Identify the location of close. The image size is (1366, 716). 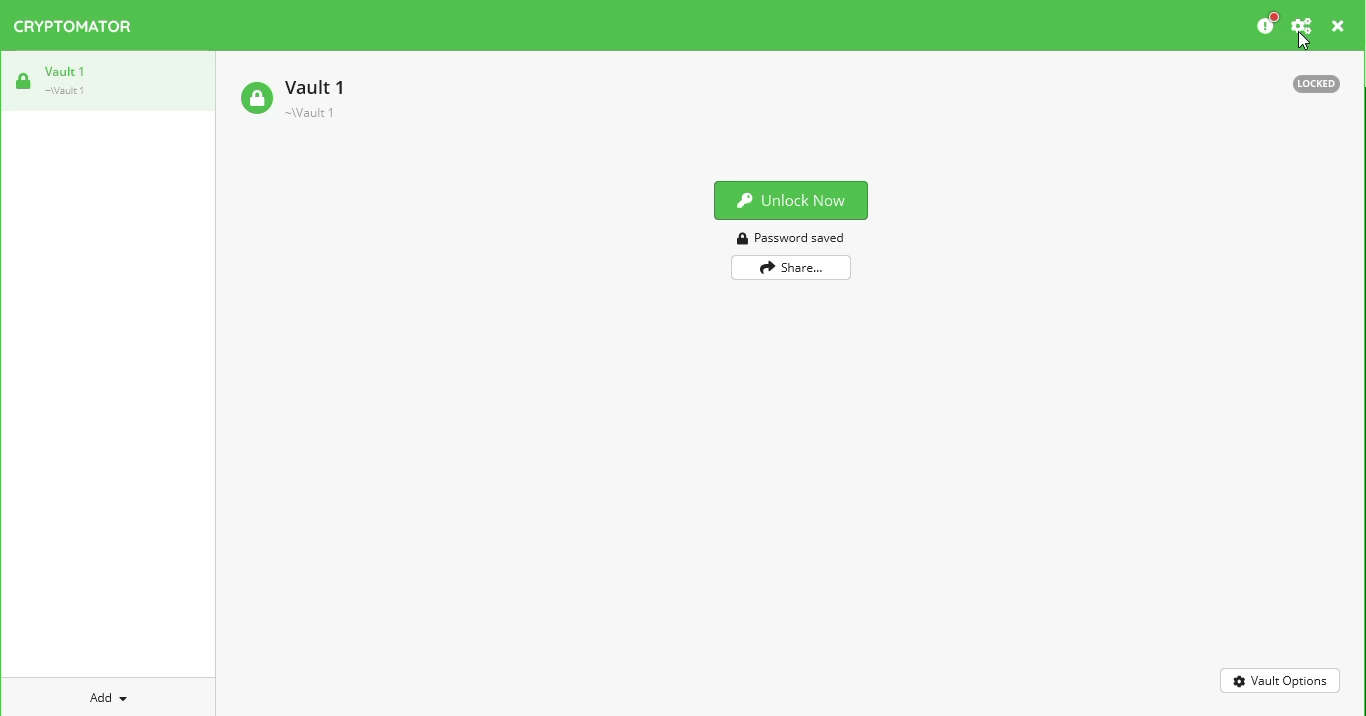
(1338, 26).